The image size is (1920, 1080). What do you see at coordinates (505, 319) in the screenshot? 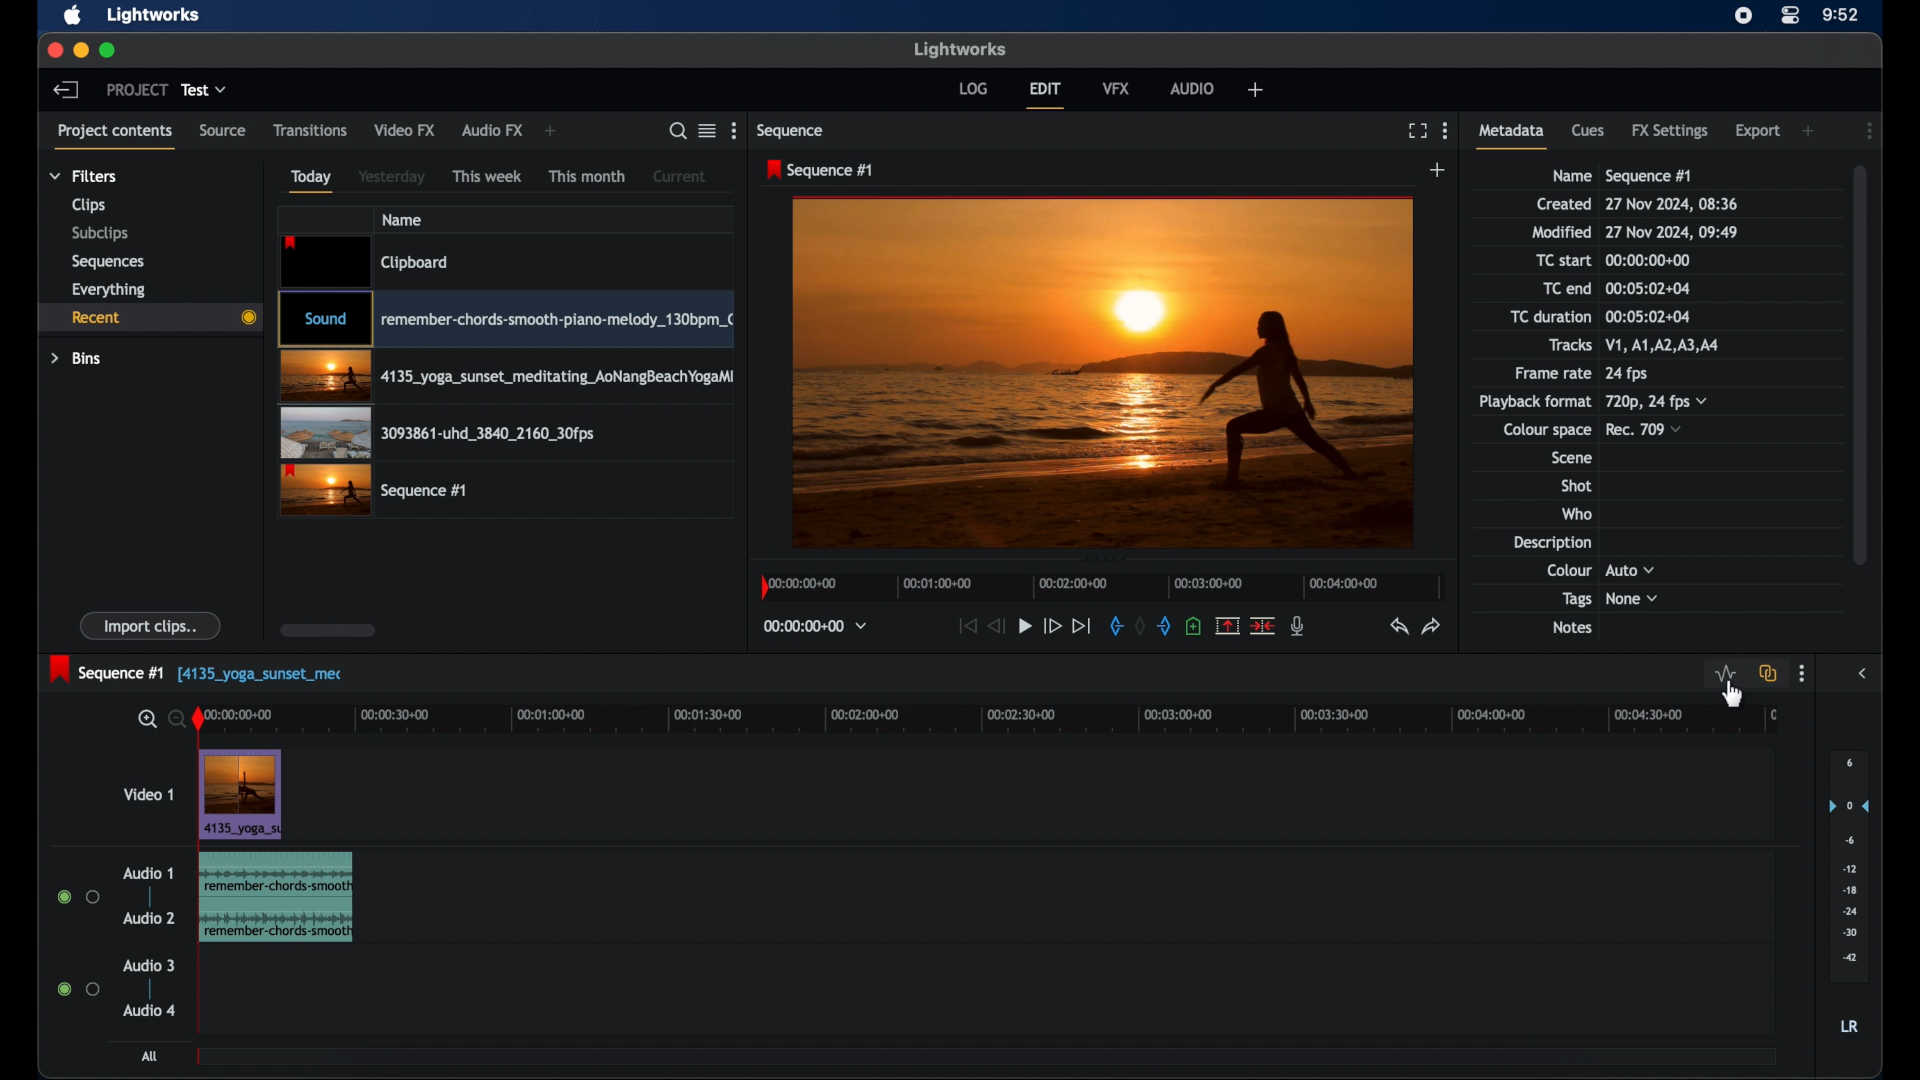
I see `video clip` at bounding box center [505, 319].